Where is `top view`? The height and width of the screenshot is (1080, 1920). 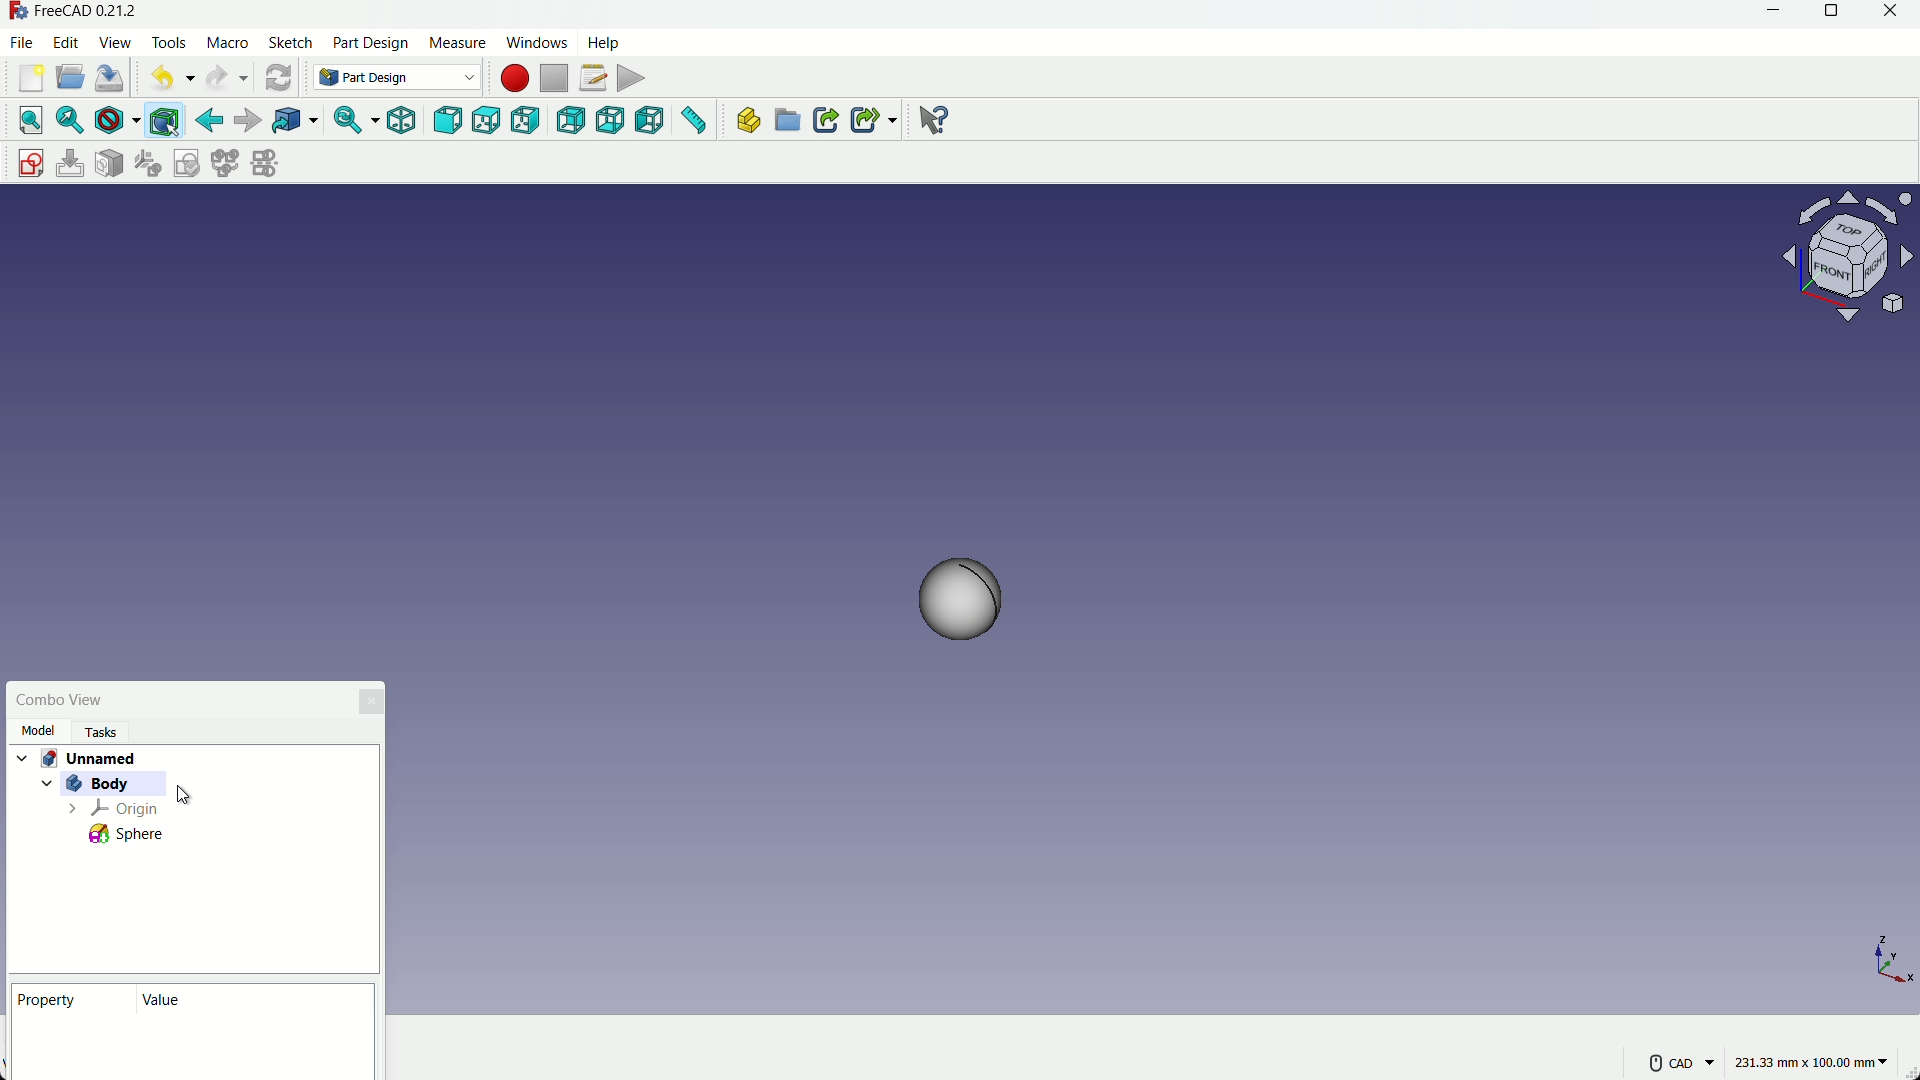 top view is located at coordinates (487, 120).